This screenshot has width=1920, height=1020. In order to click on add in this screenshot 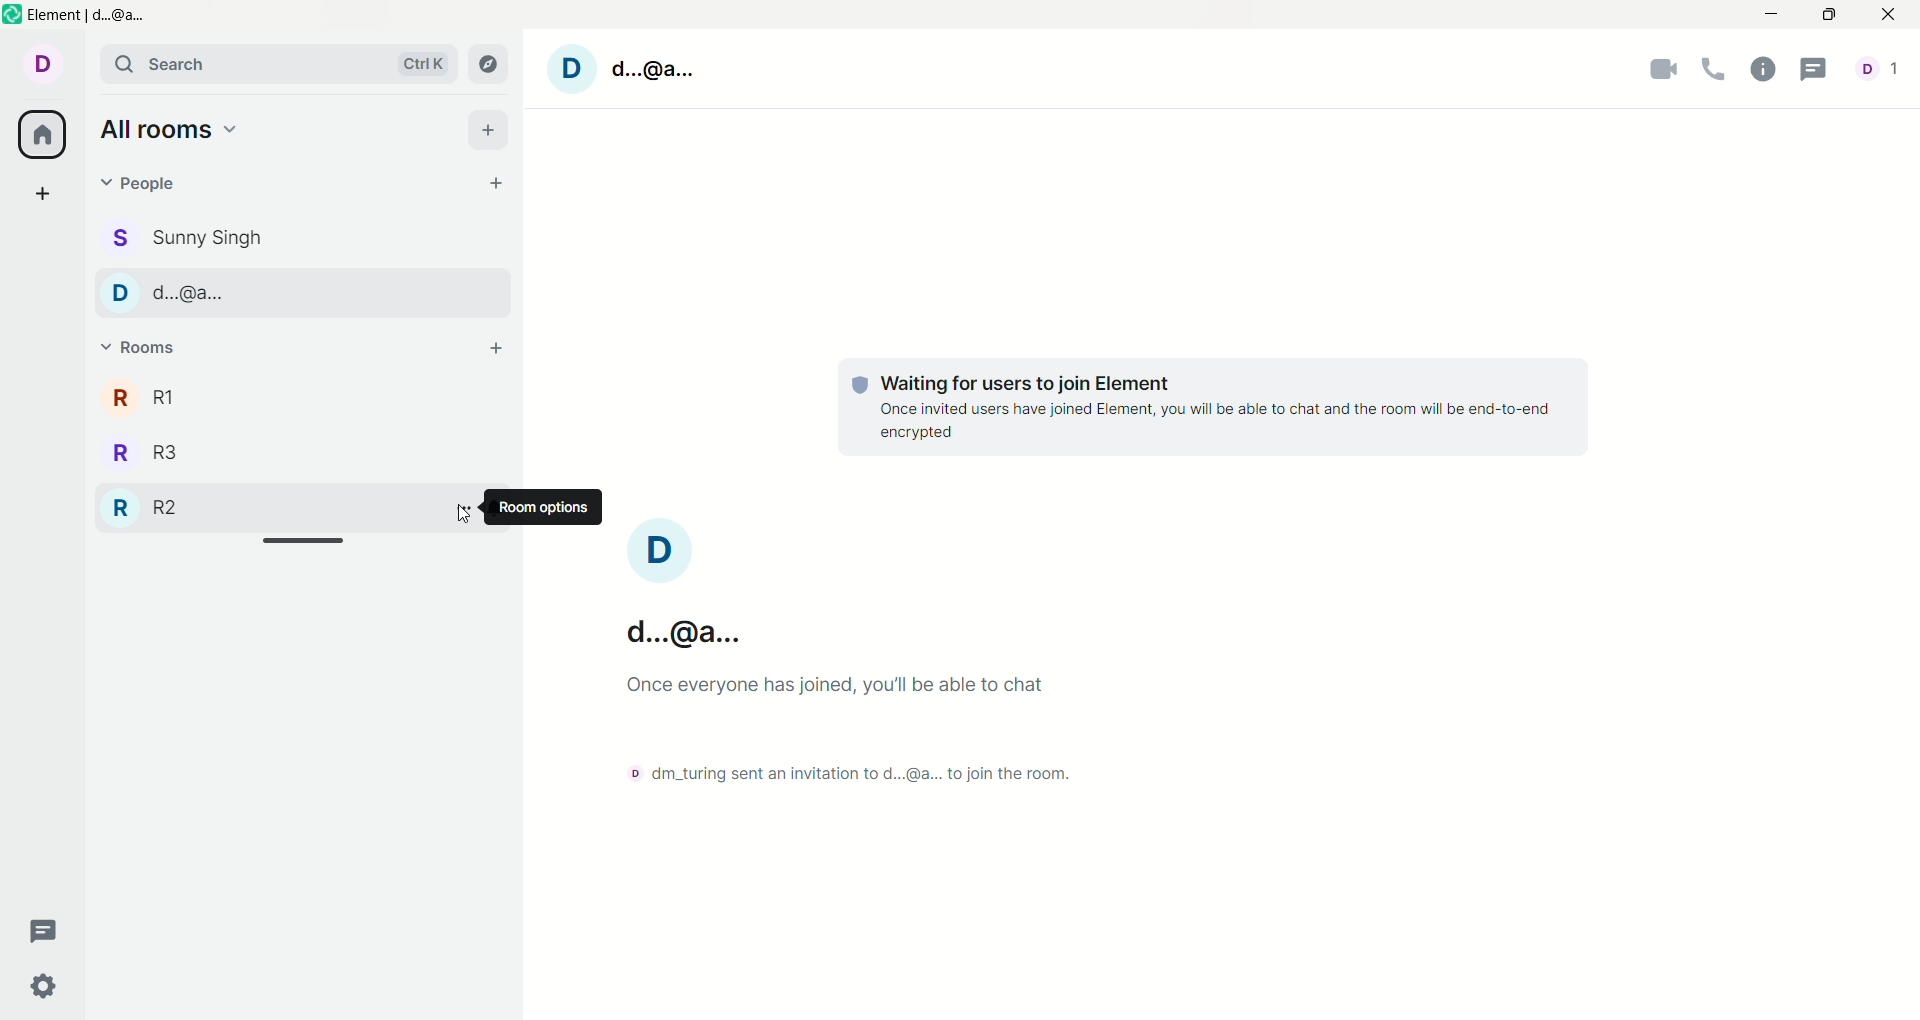, I will do `click(497, 350)`.